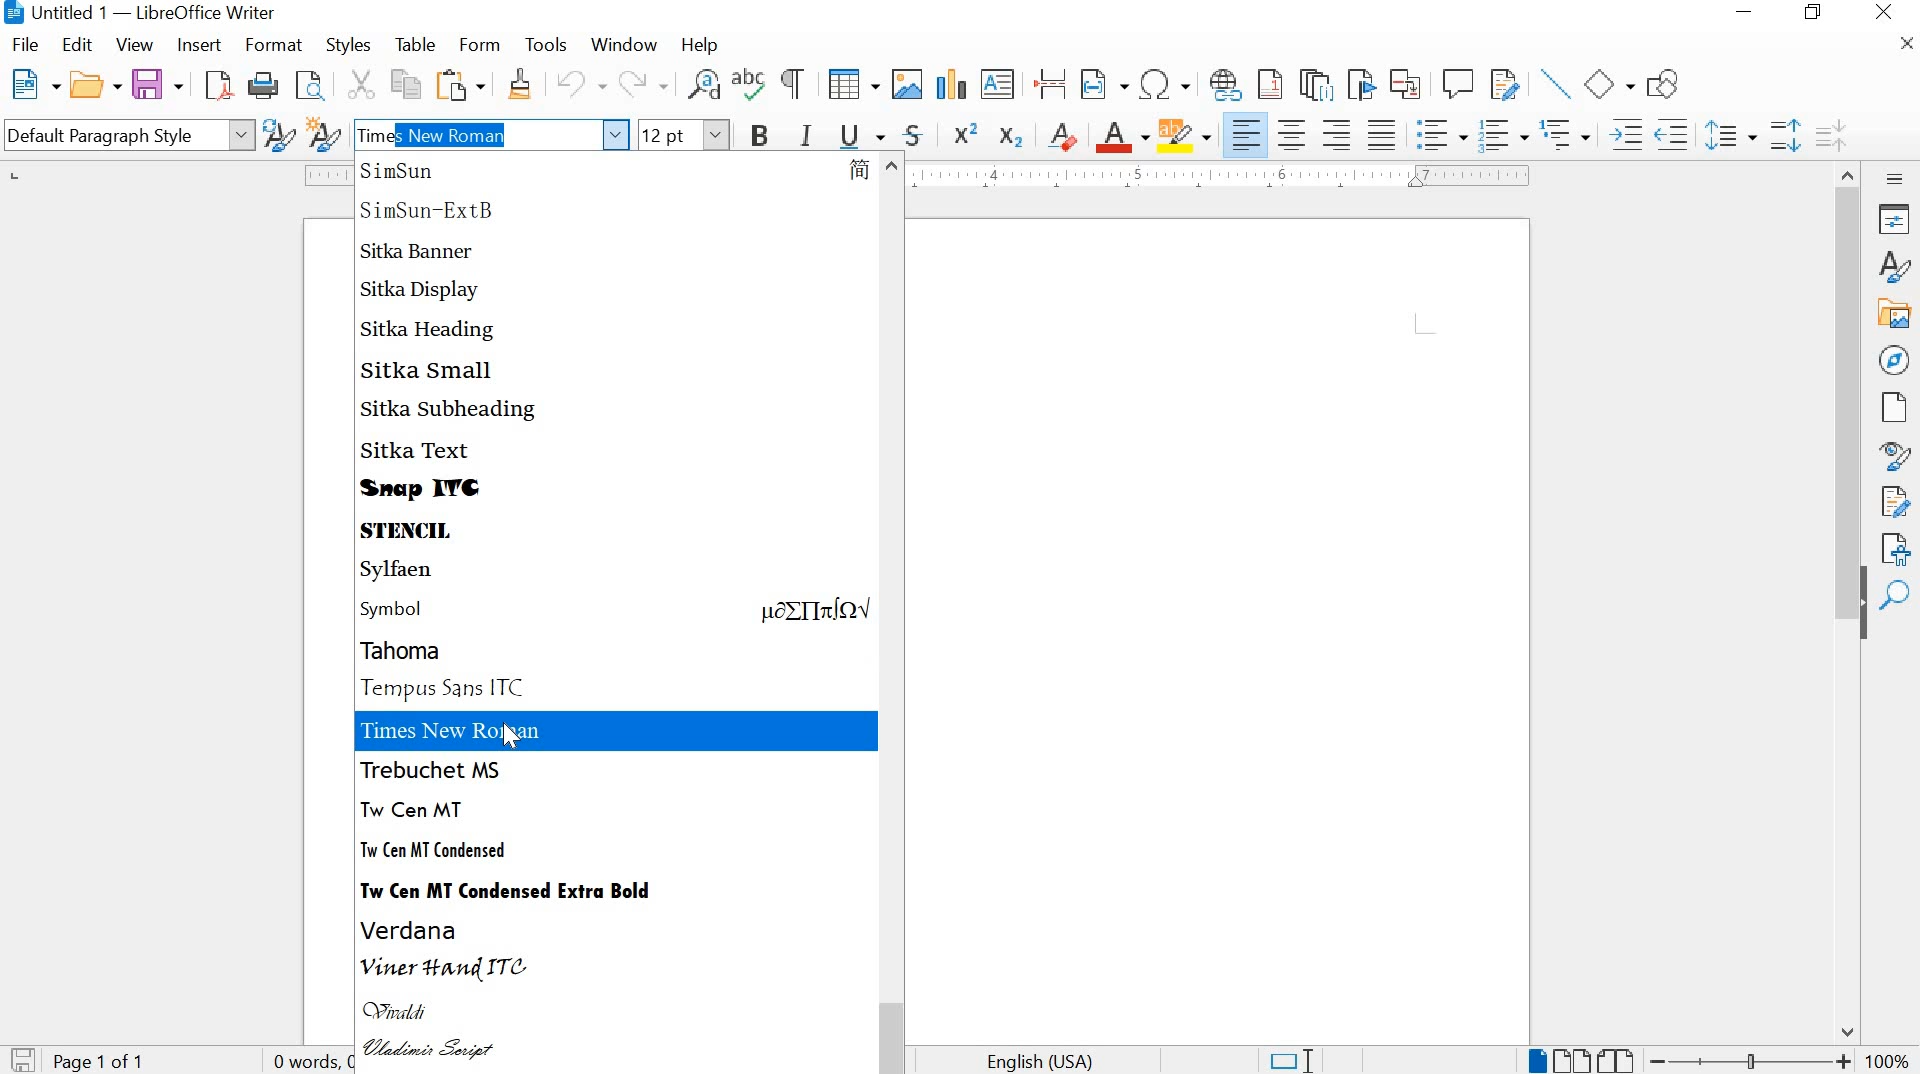  What do you see at coordinates (77, 48) in the screenshot?
I see `EDIT` at bounding box center [77, 48].